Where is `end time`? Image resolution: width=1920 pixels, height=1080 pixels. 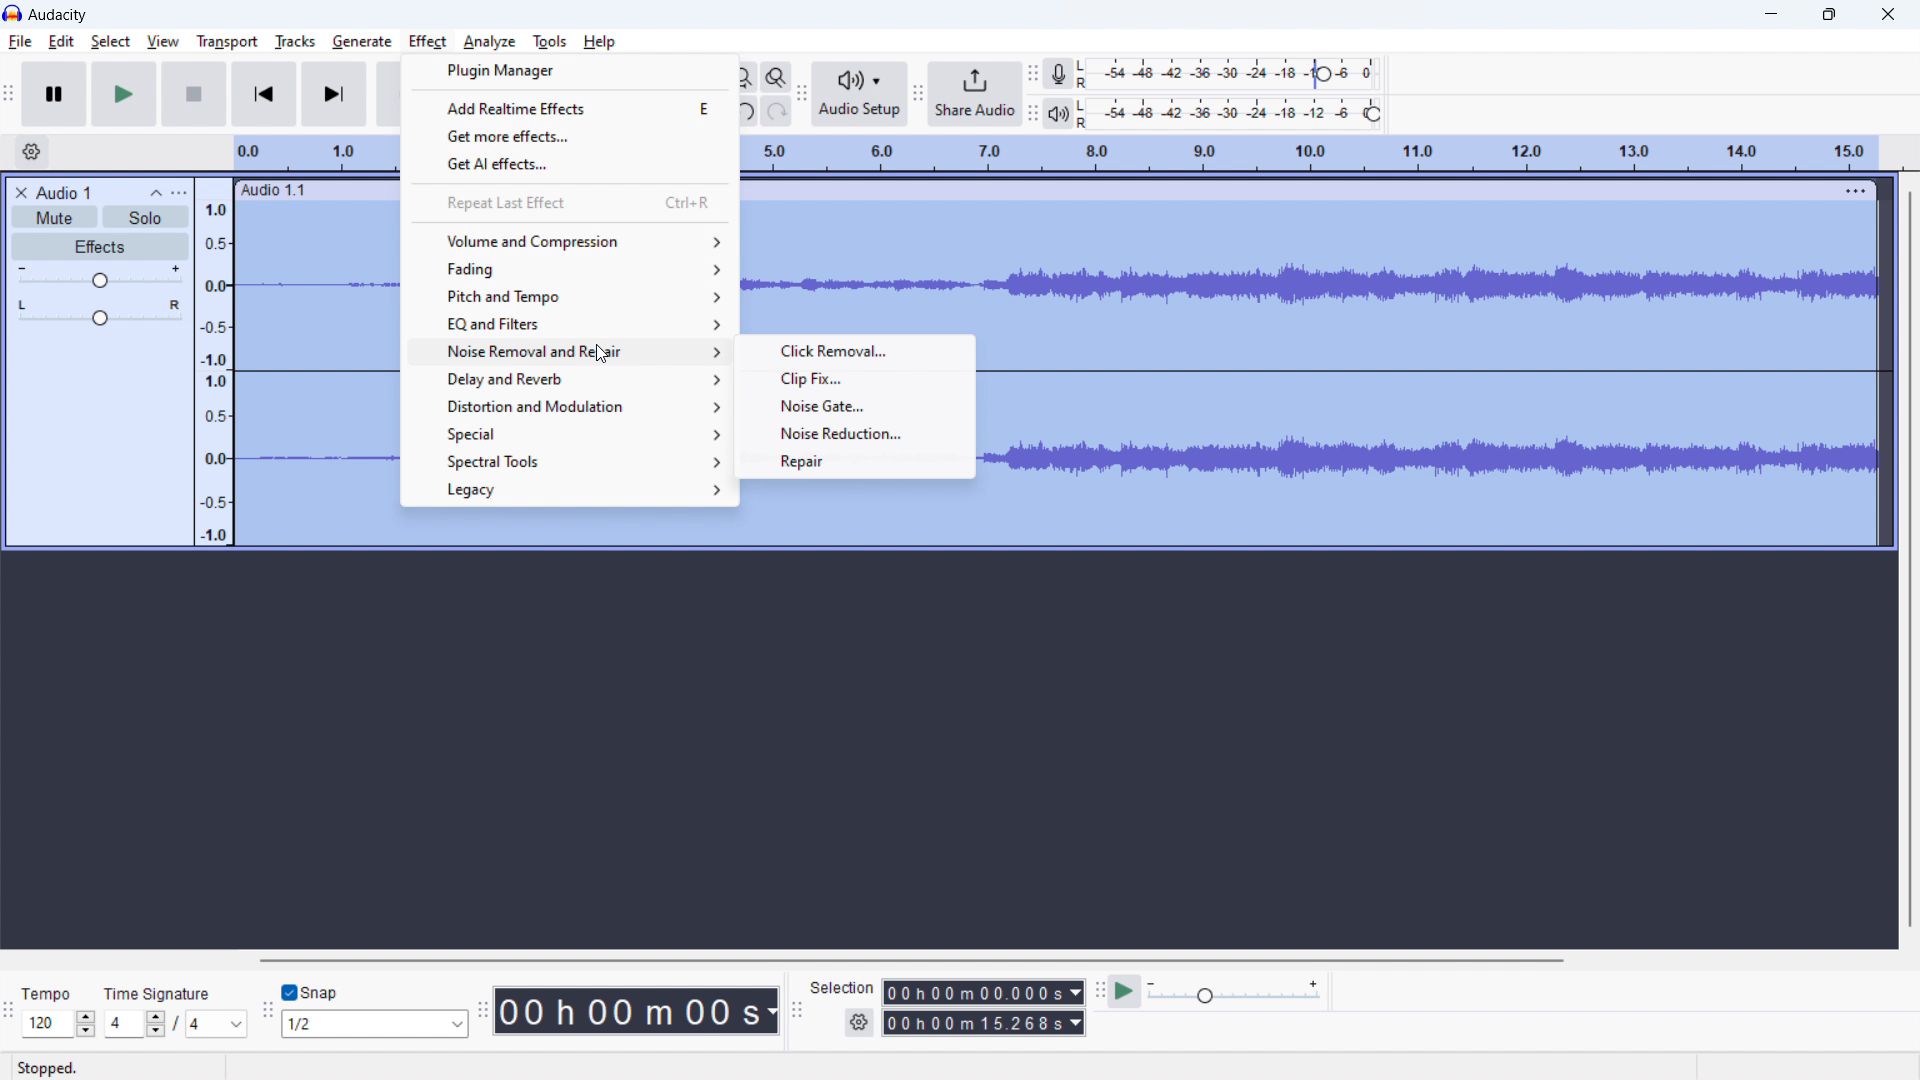 end time is located at coordinates (983, 1022).